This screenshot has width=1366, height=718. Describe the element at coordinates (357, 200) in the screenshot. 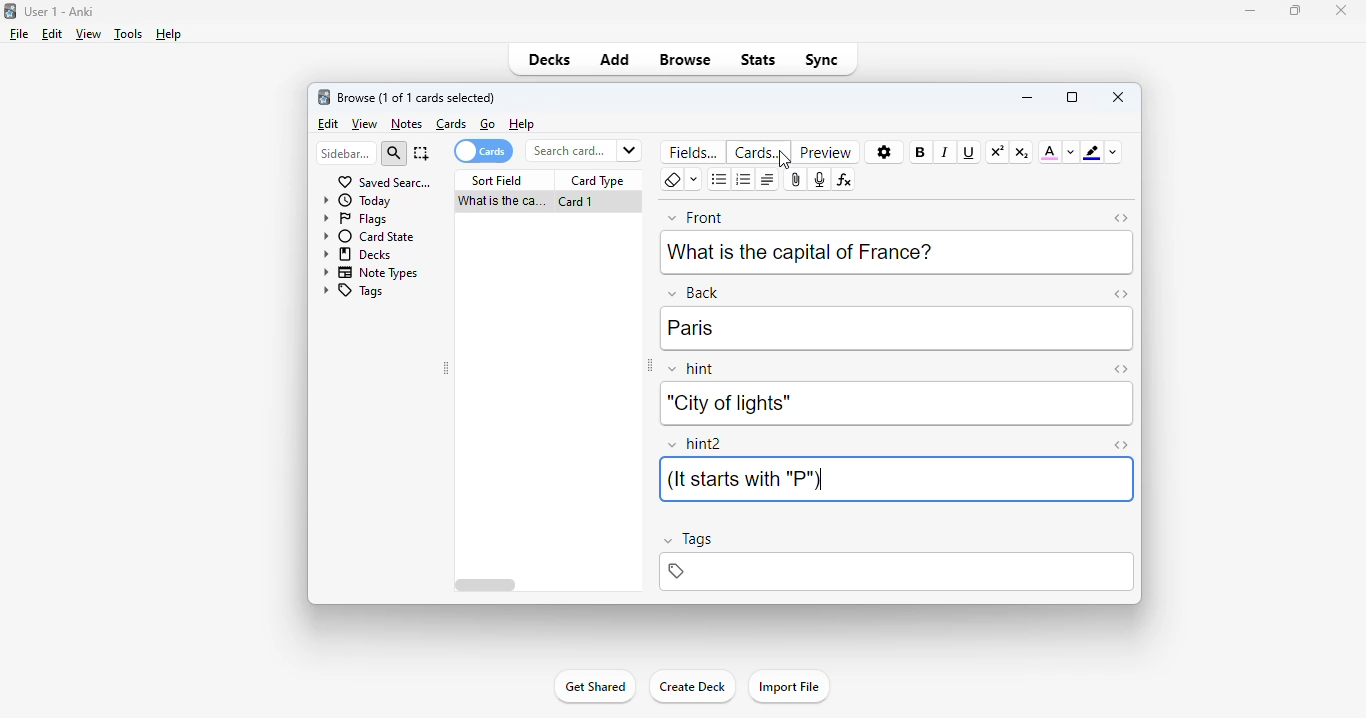

I see `today` at that location.